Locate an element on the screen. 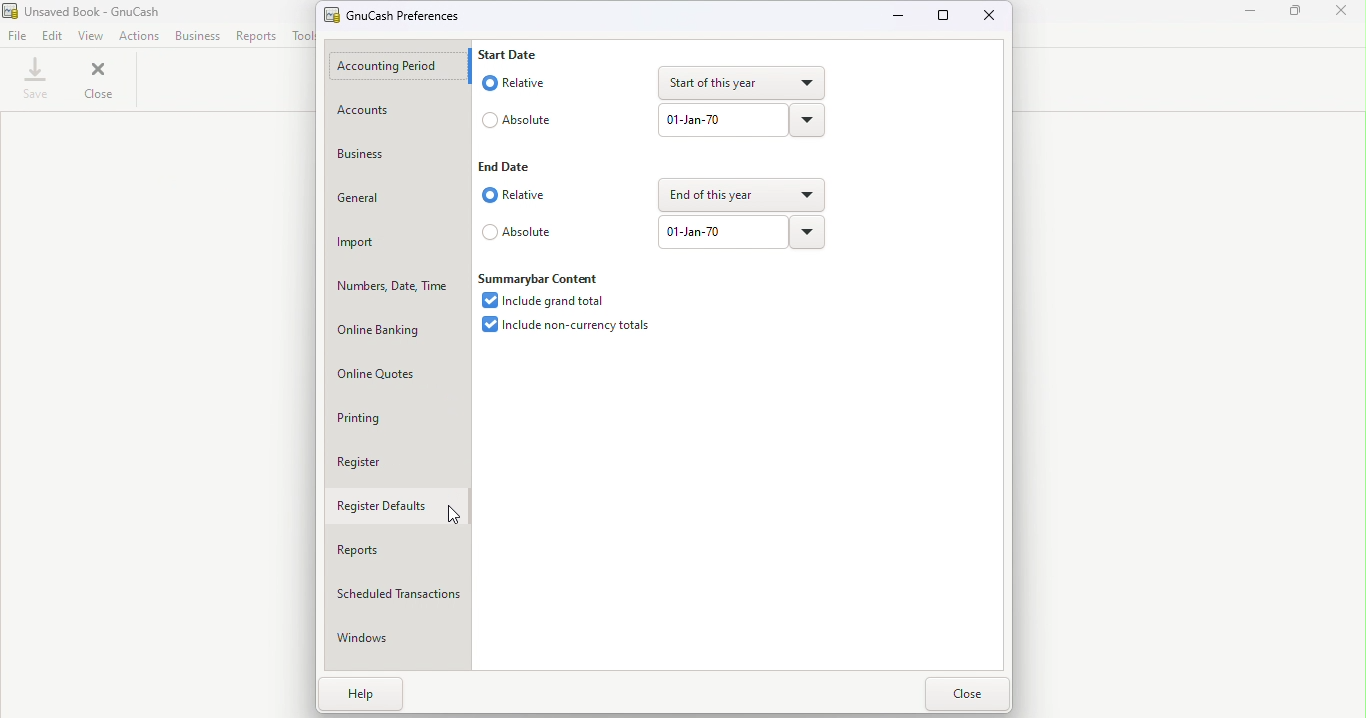 This screenshot has width=1366, height=718. Include grand total is located at coordinates (547, 301).